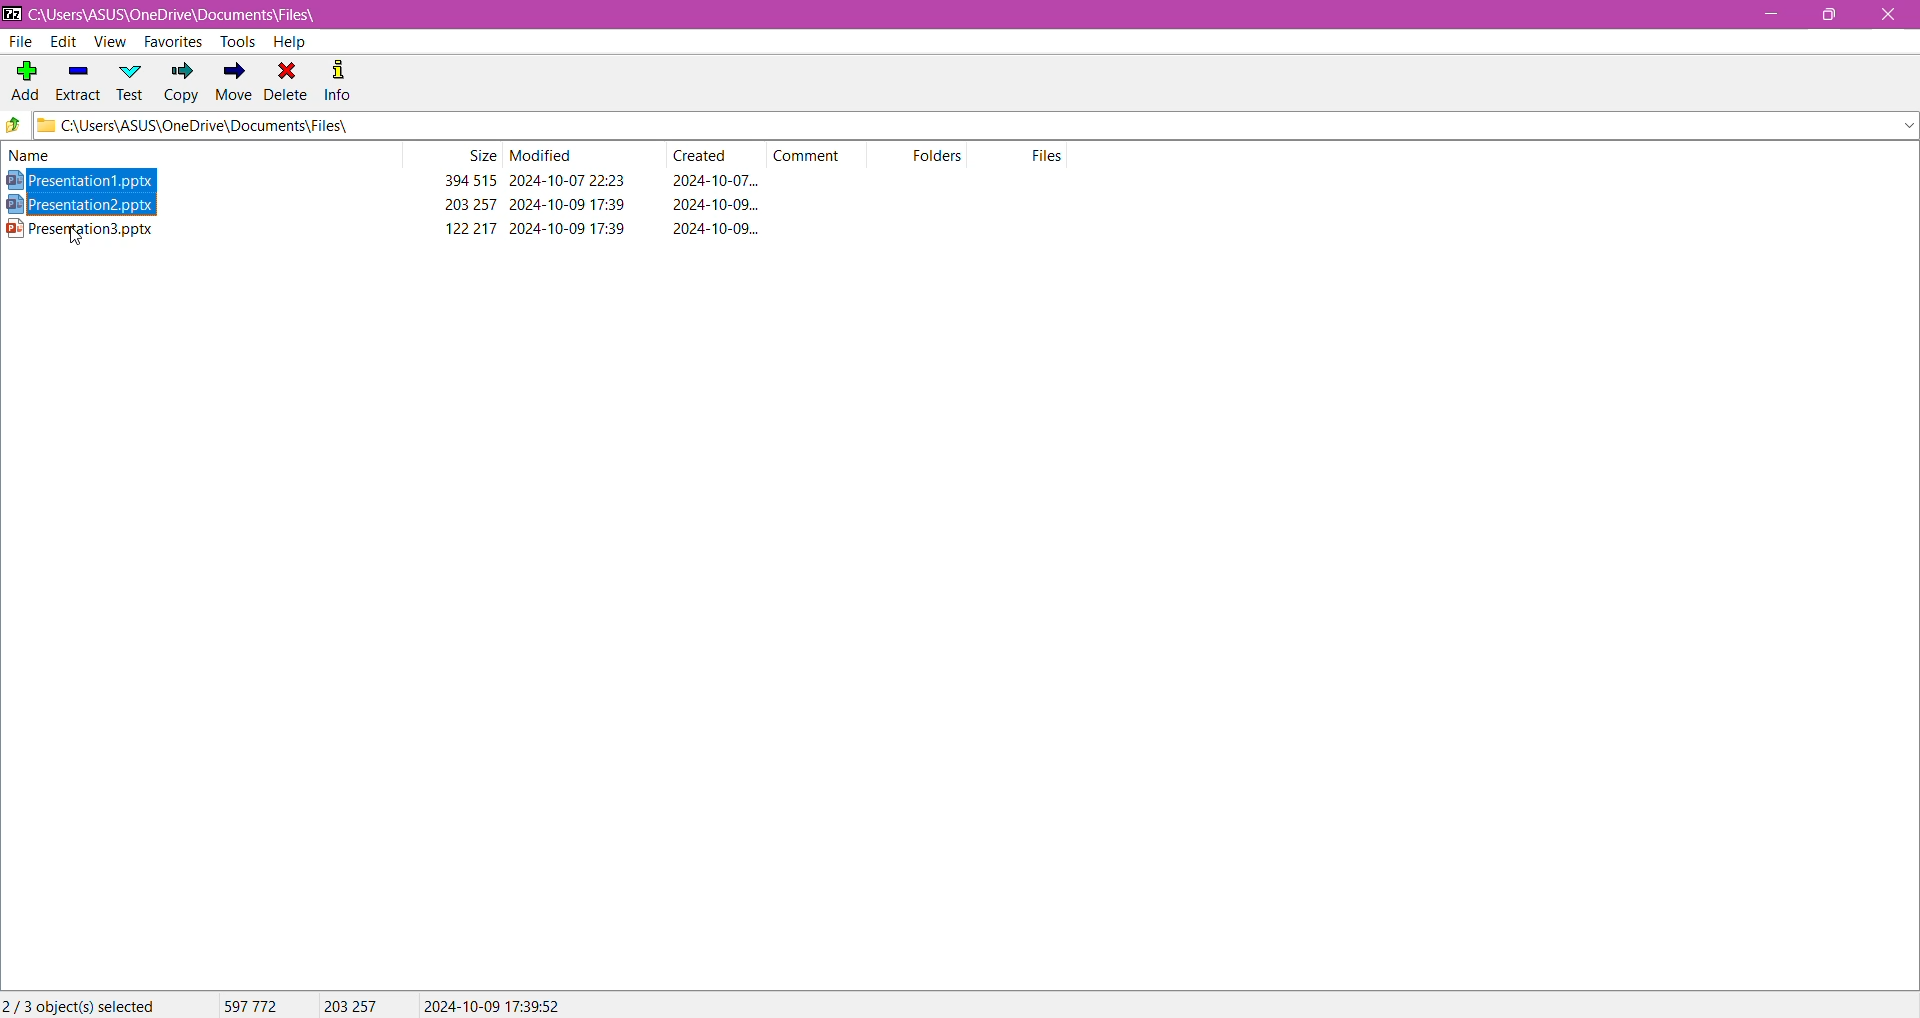 This screenshot has height=1018, width=1920. What do you see at coordinates (77, 78) in the screenshot?
I see `Extract` at bounding box center [77, 78].